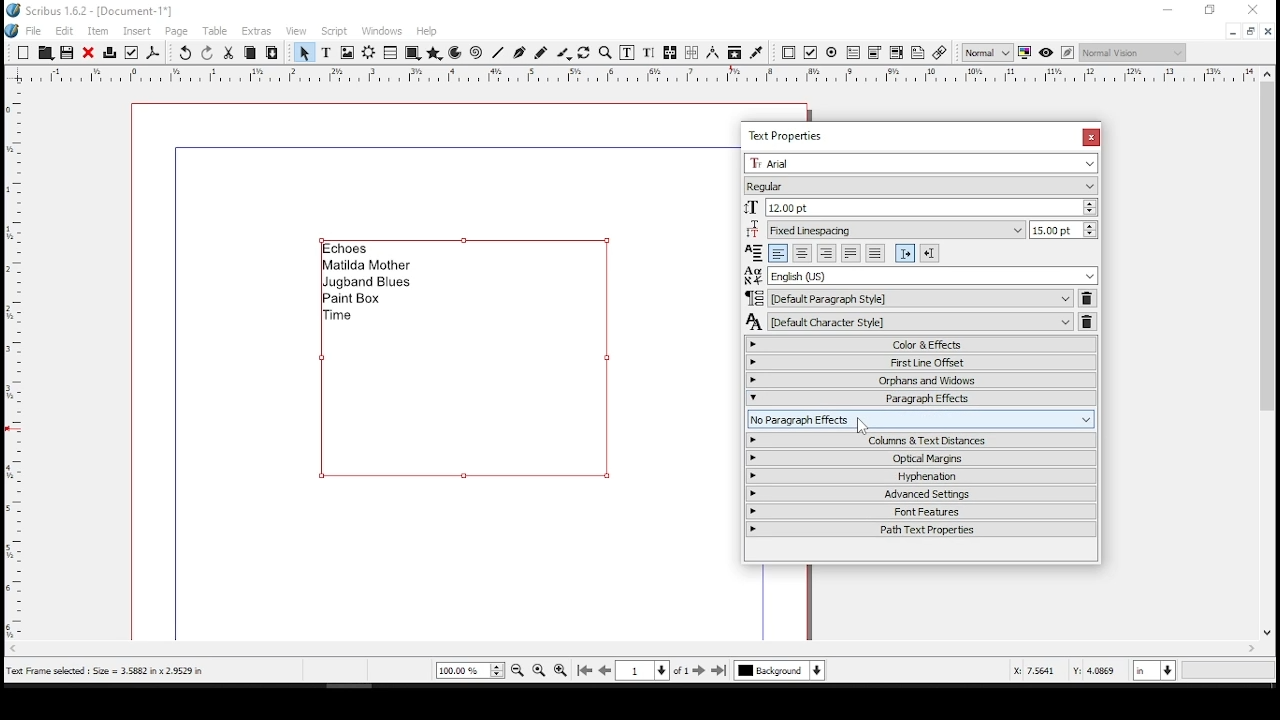 The width and height of the screenshot is (1280, 720). Describe the element at coordinates (626, 53) in the screenshot. I see `edit contents of frame` at that location.